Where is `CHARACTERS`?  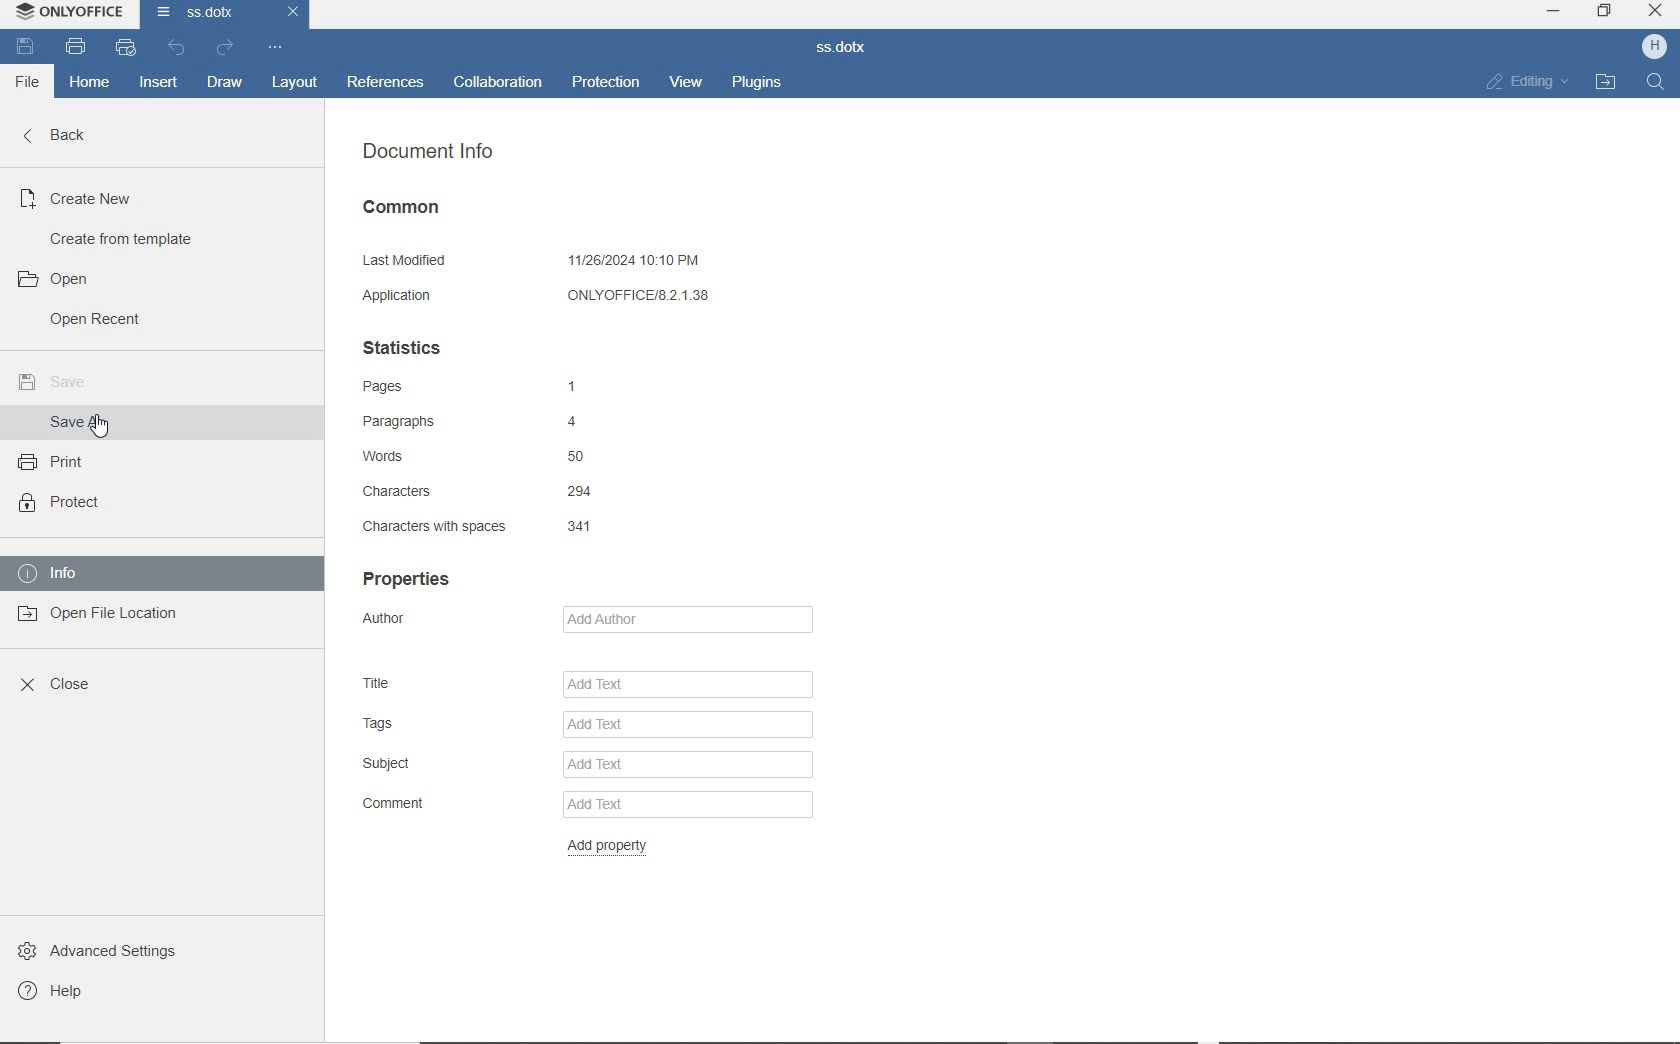 CHARACTERS is located at coordinates (476, 489).